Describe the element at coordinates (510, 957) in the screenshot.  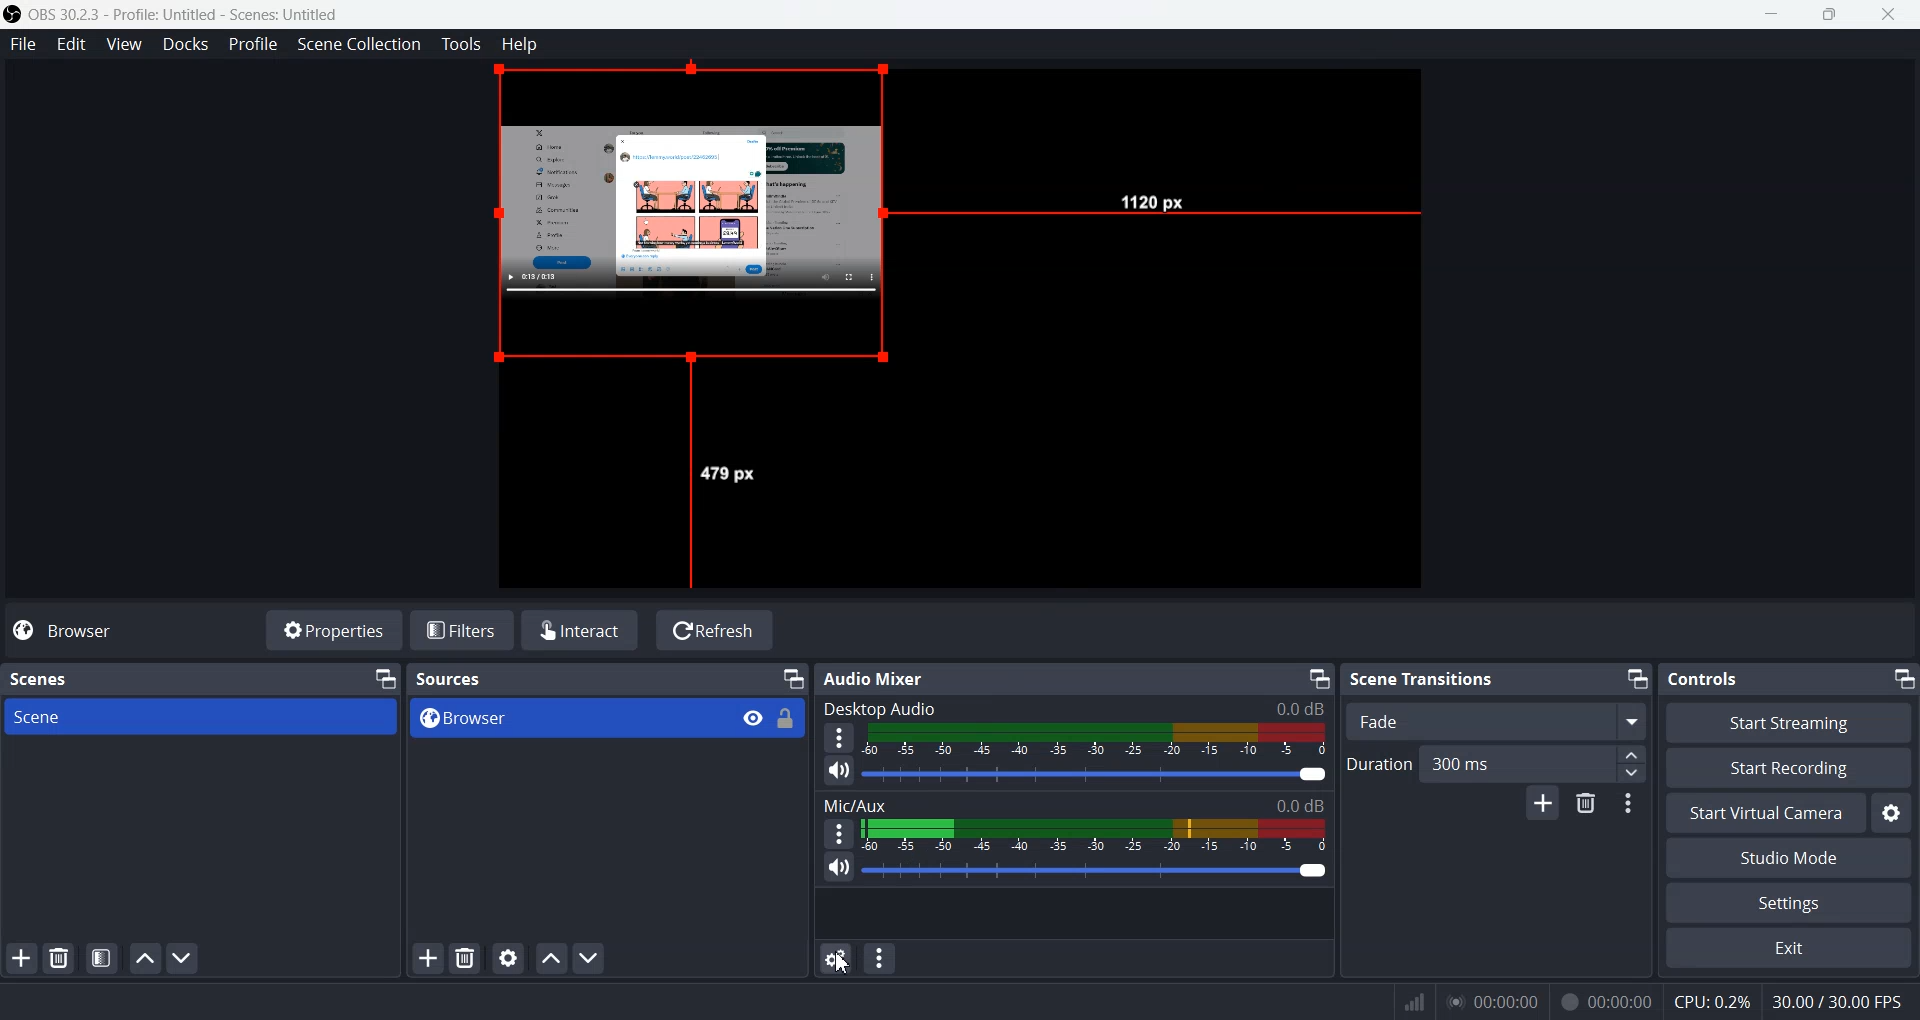
I see `Open source properties` at that location.